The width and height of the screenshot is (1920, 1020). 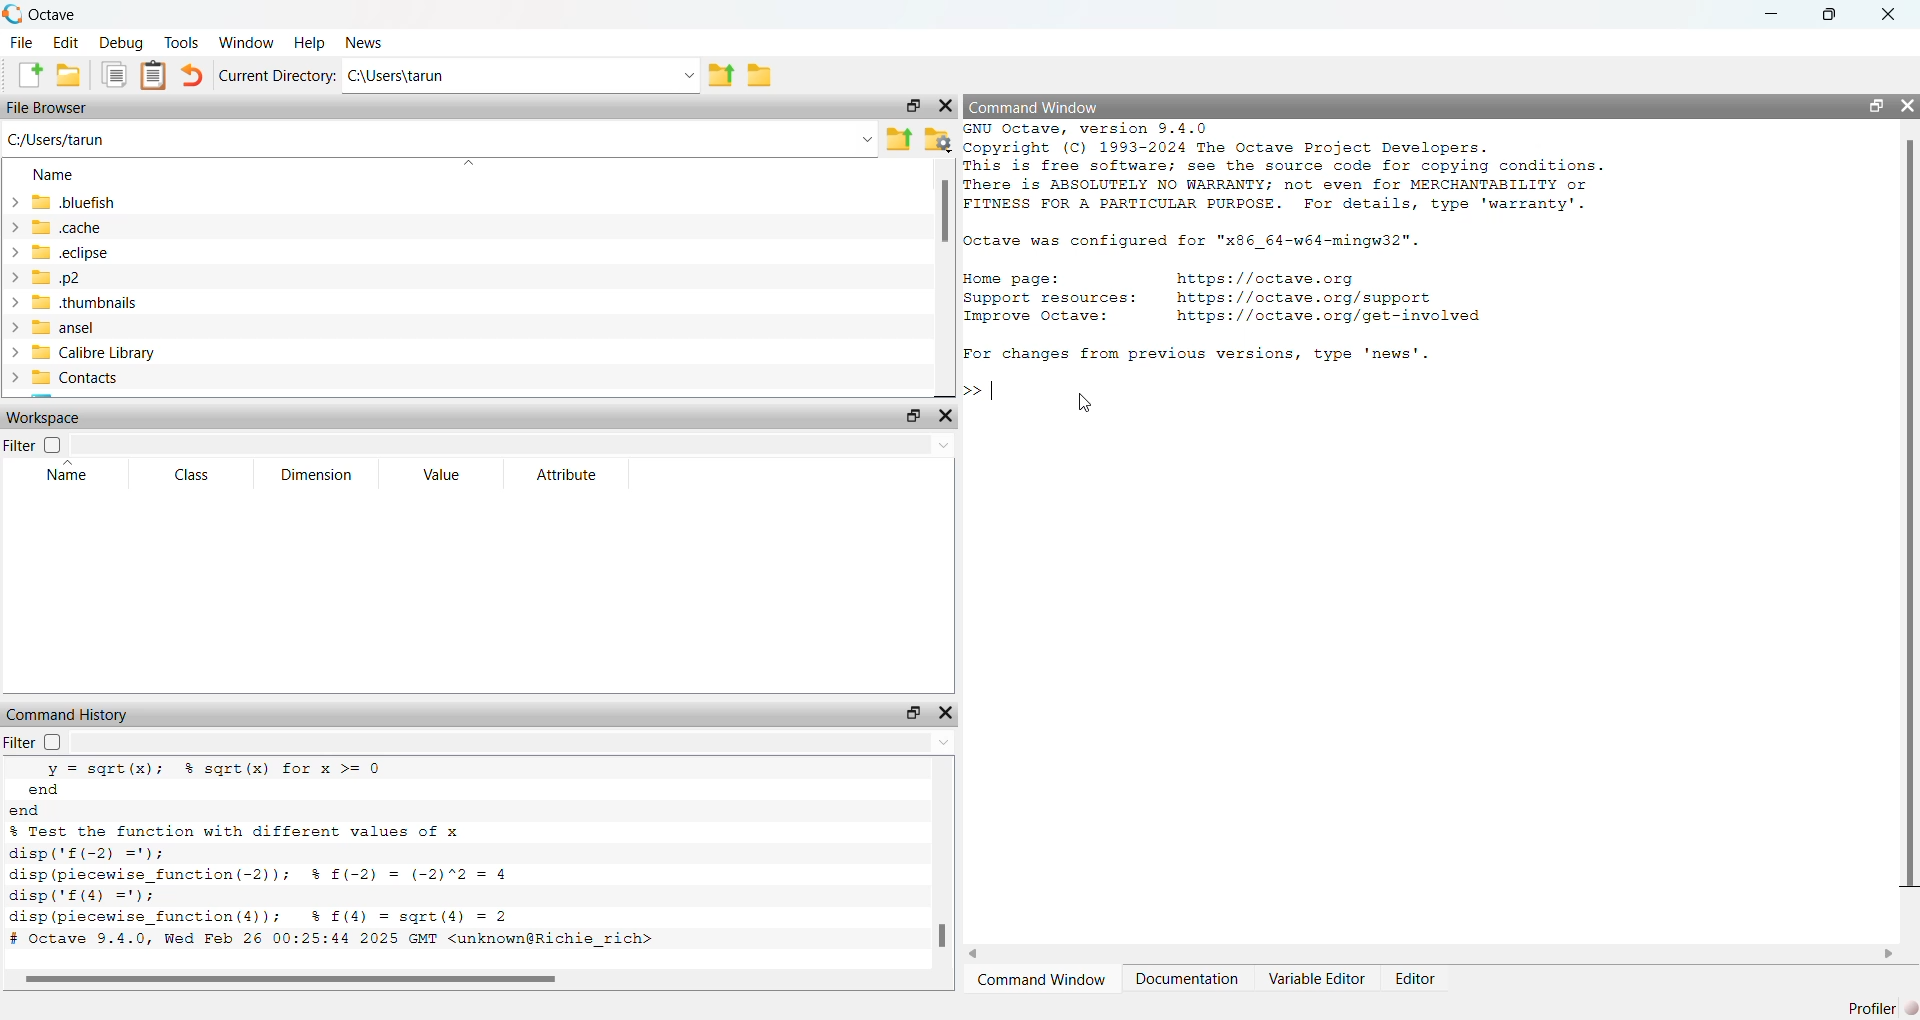 What do you see at coordinates (1886, 16) in the screenshot?
I see `Close` at bounding box center [1886, 16].